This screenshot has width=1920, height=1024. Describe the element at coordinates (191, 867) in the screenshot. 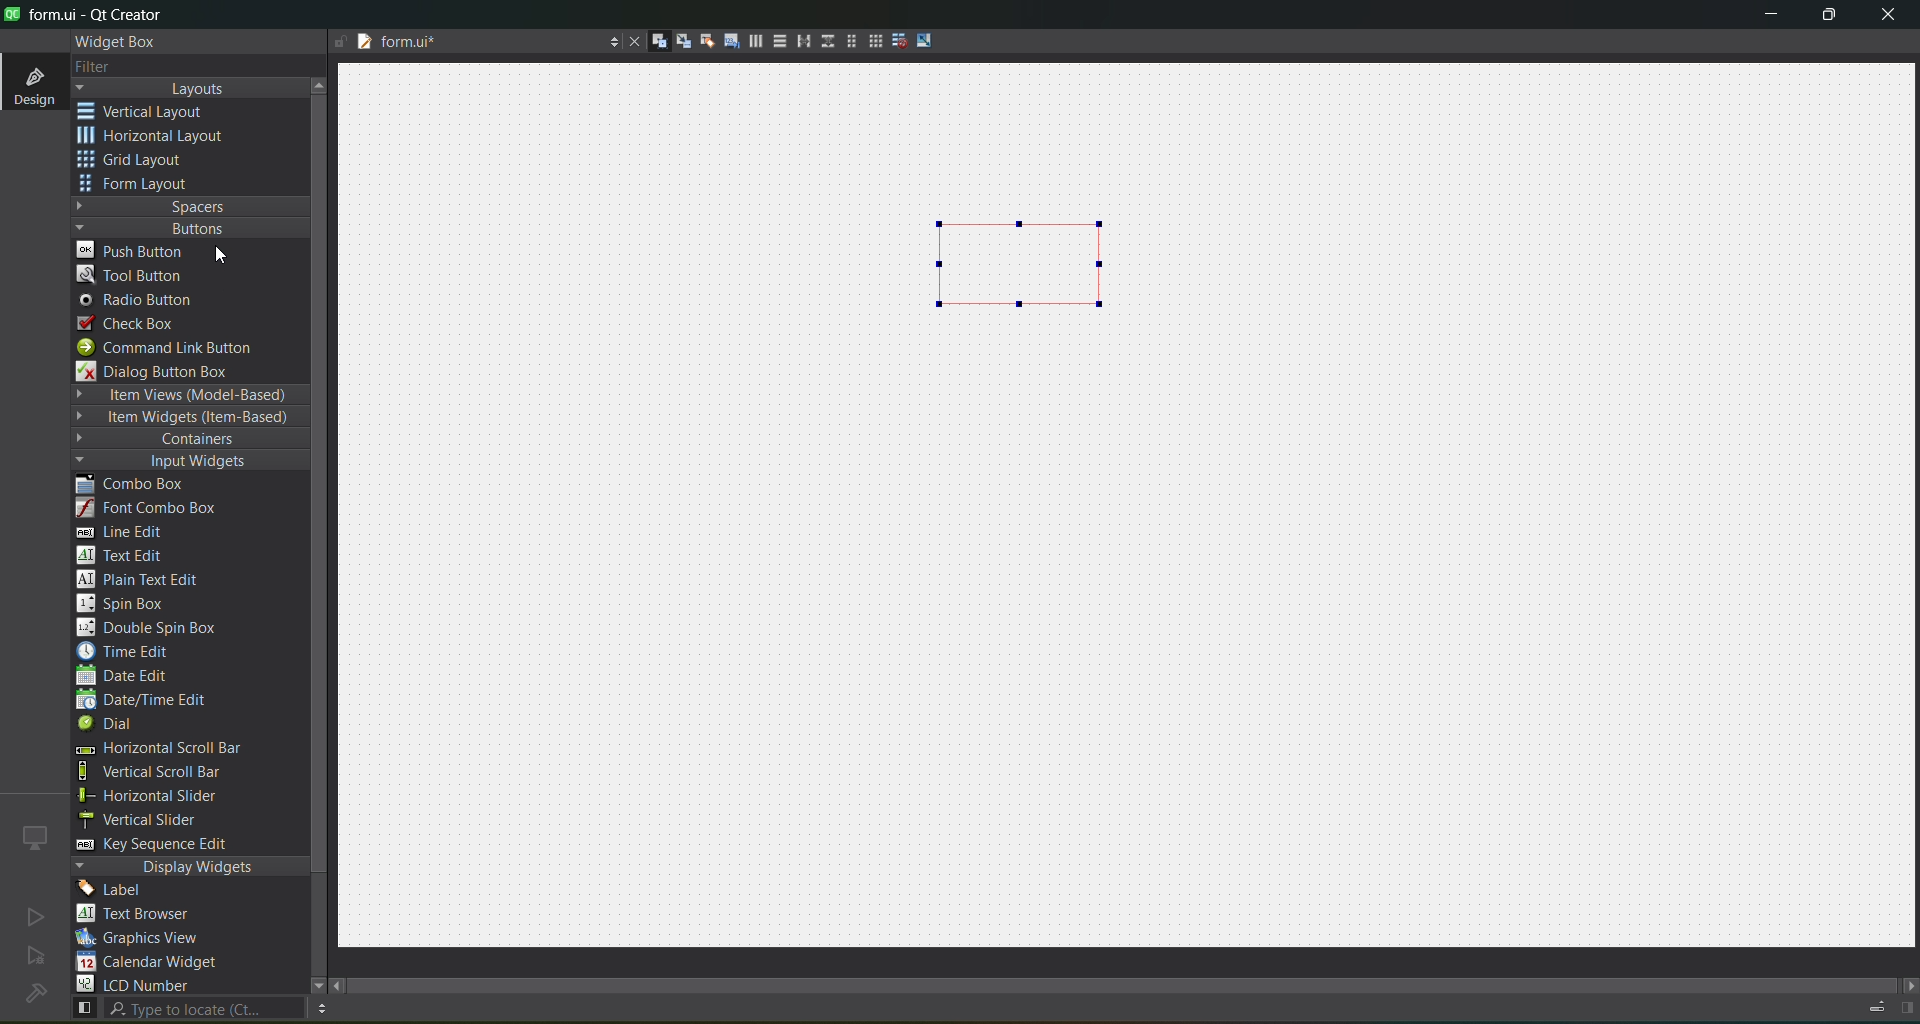

I see `display widgets` at that location.